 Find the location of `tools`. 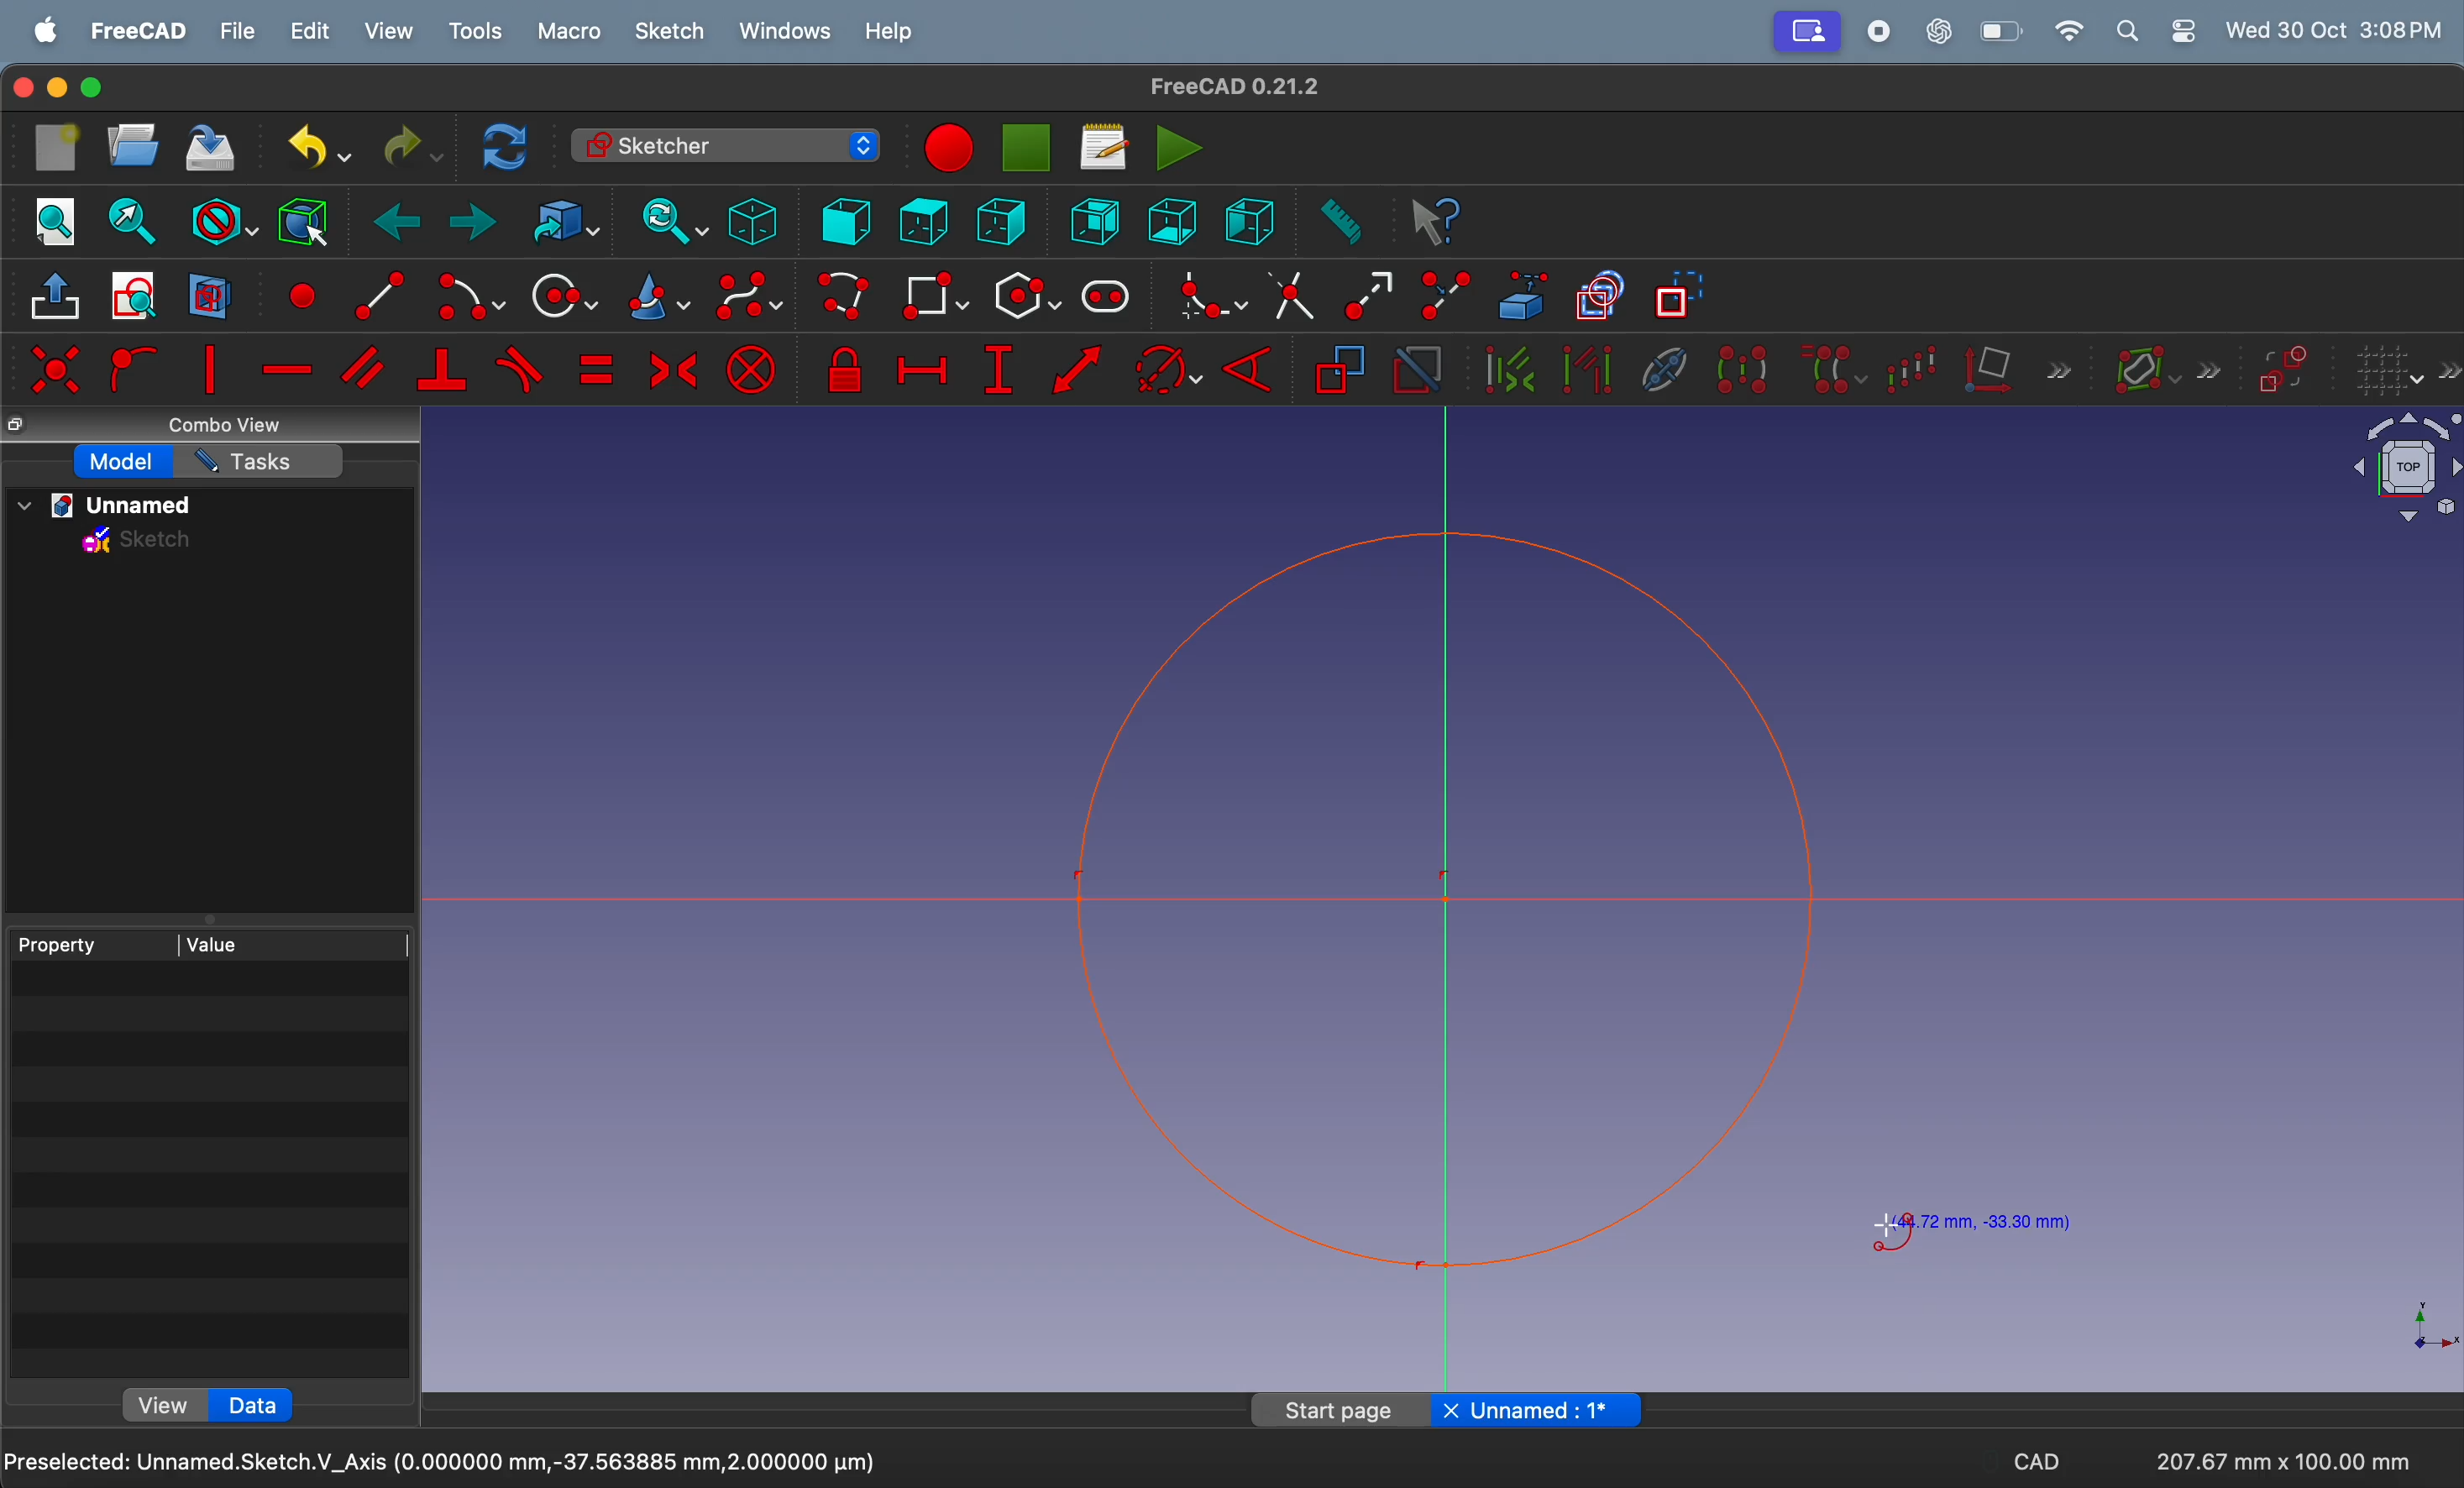

tools is located at coordinates (481, 32).